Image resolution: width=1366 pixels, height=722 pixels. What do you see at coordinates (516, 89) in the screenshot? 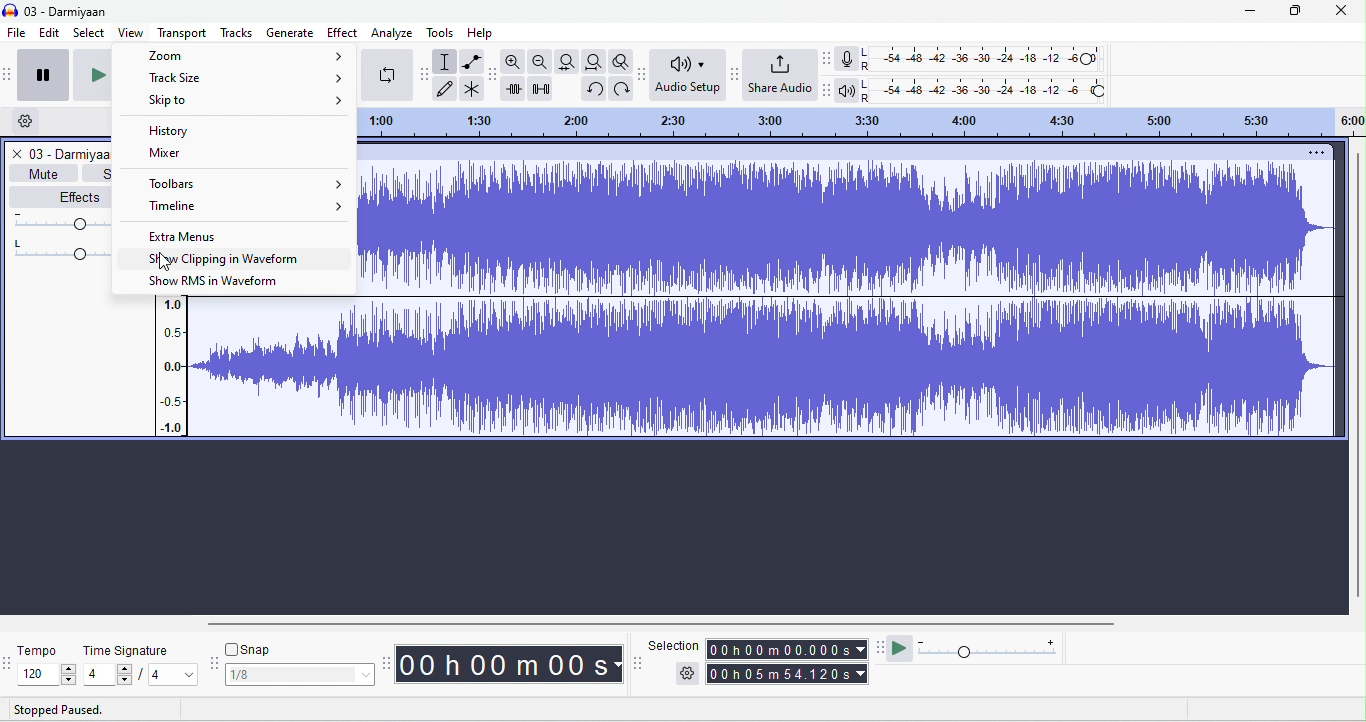
I see `trim outside selection` at bounding box center [516, 89].